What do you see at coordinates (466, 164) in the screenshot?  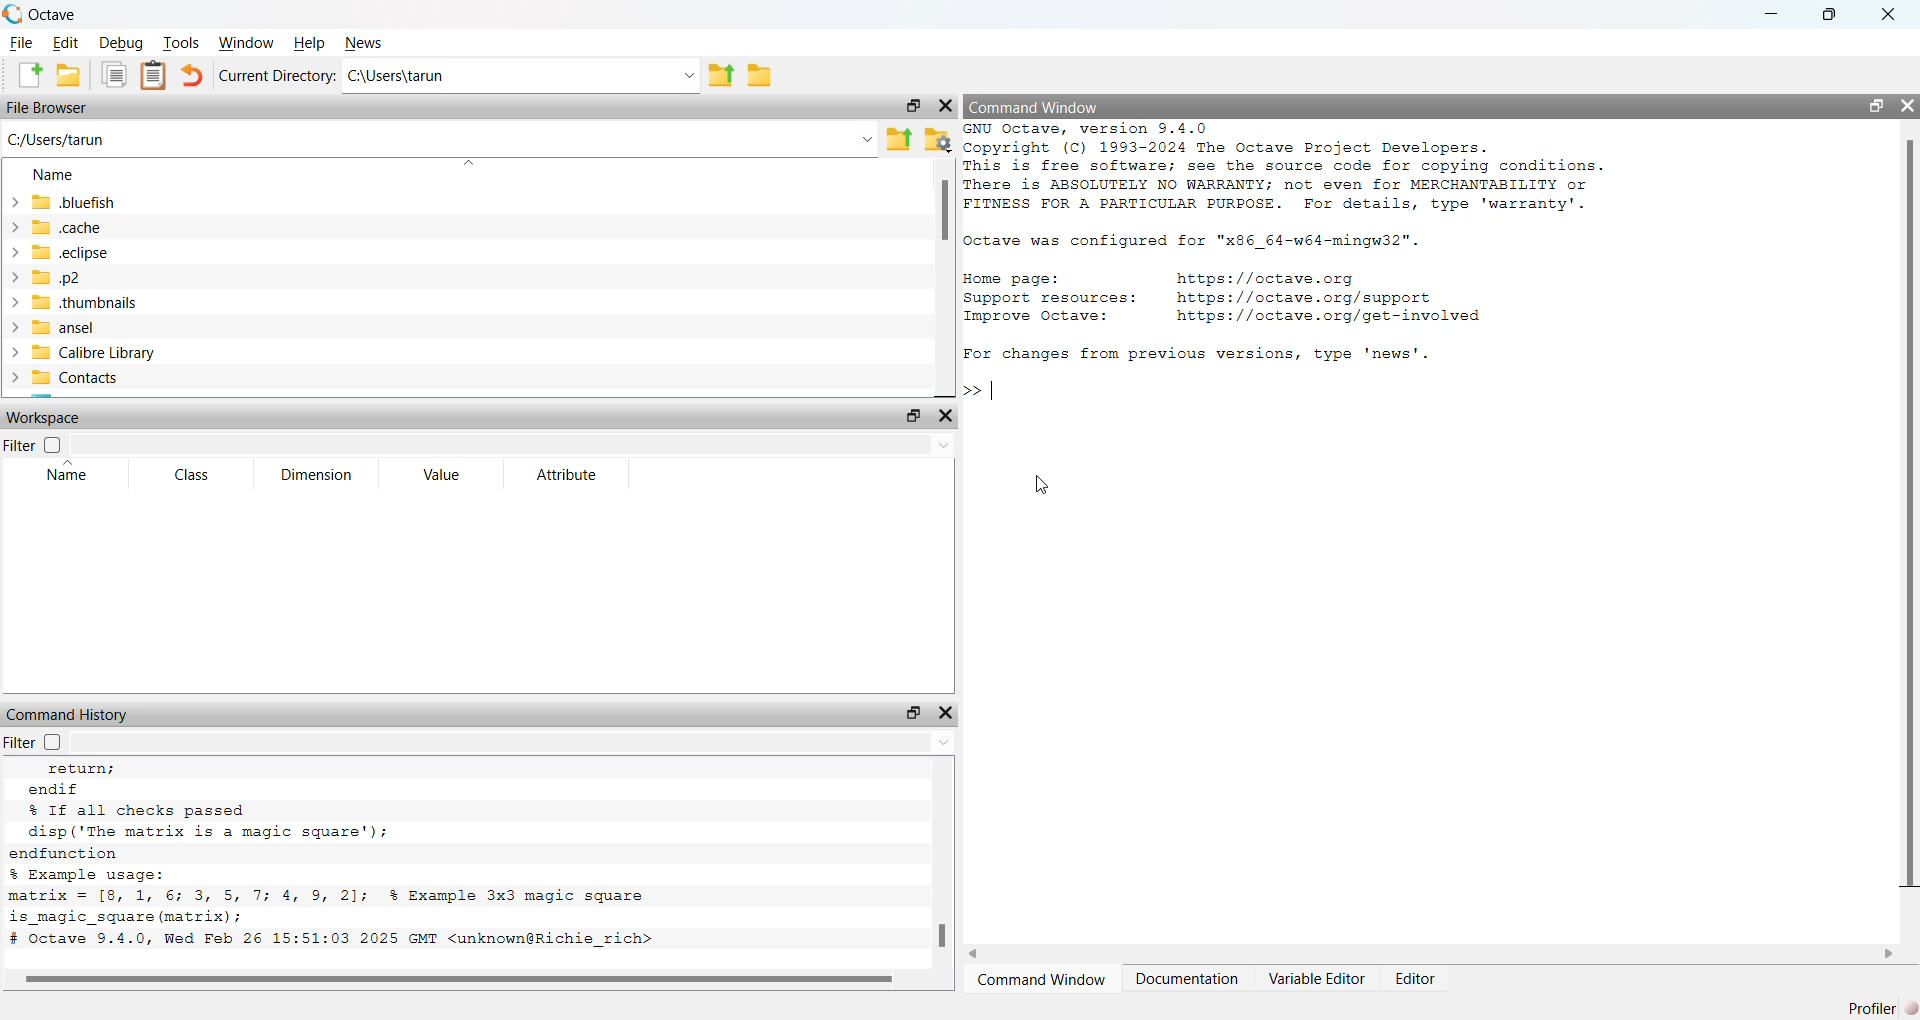 I see `Dropdown` at bounding box center [466, 164].